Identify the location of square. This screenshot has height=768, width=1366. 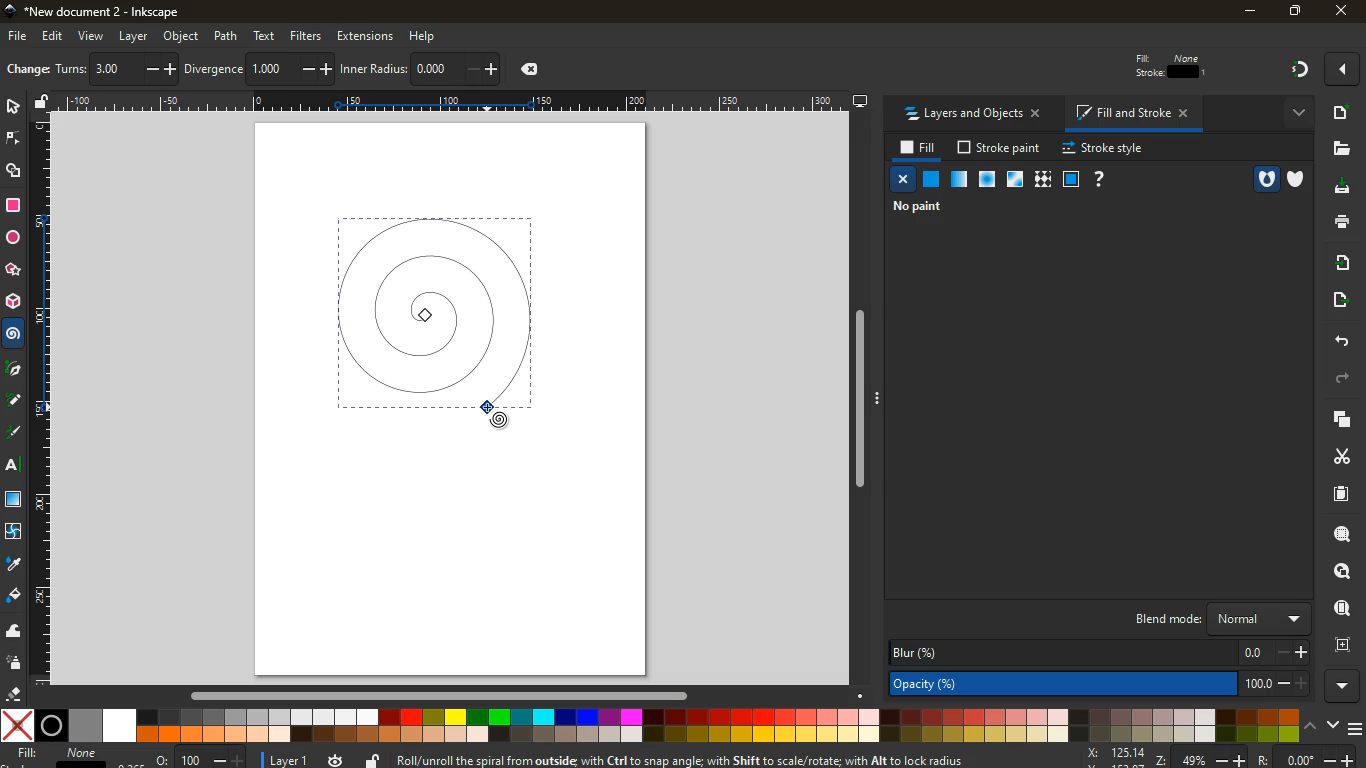
(15, 207).